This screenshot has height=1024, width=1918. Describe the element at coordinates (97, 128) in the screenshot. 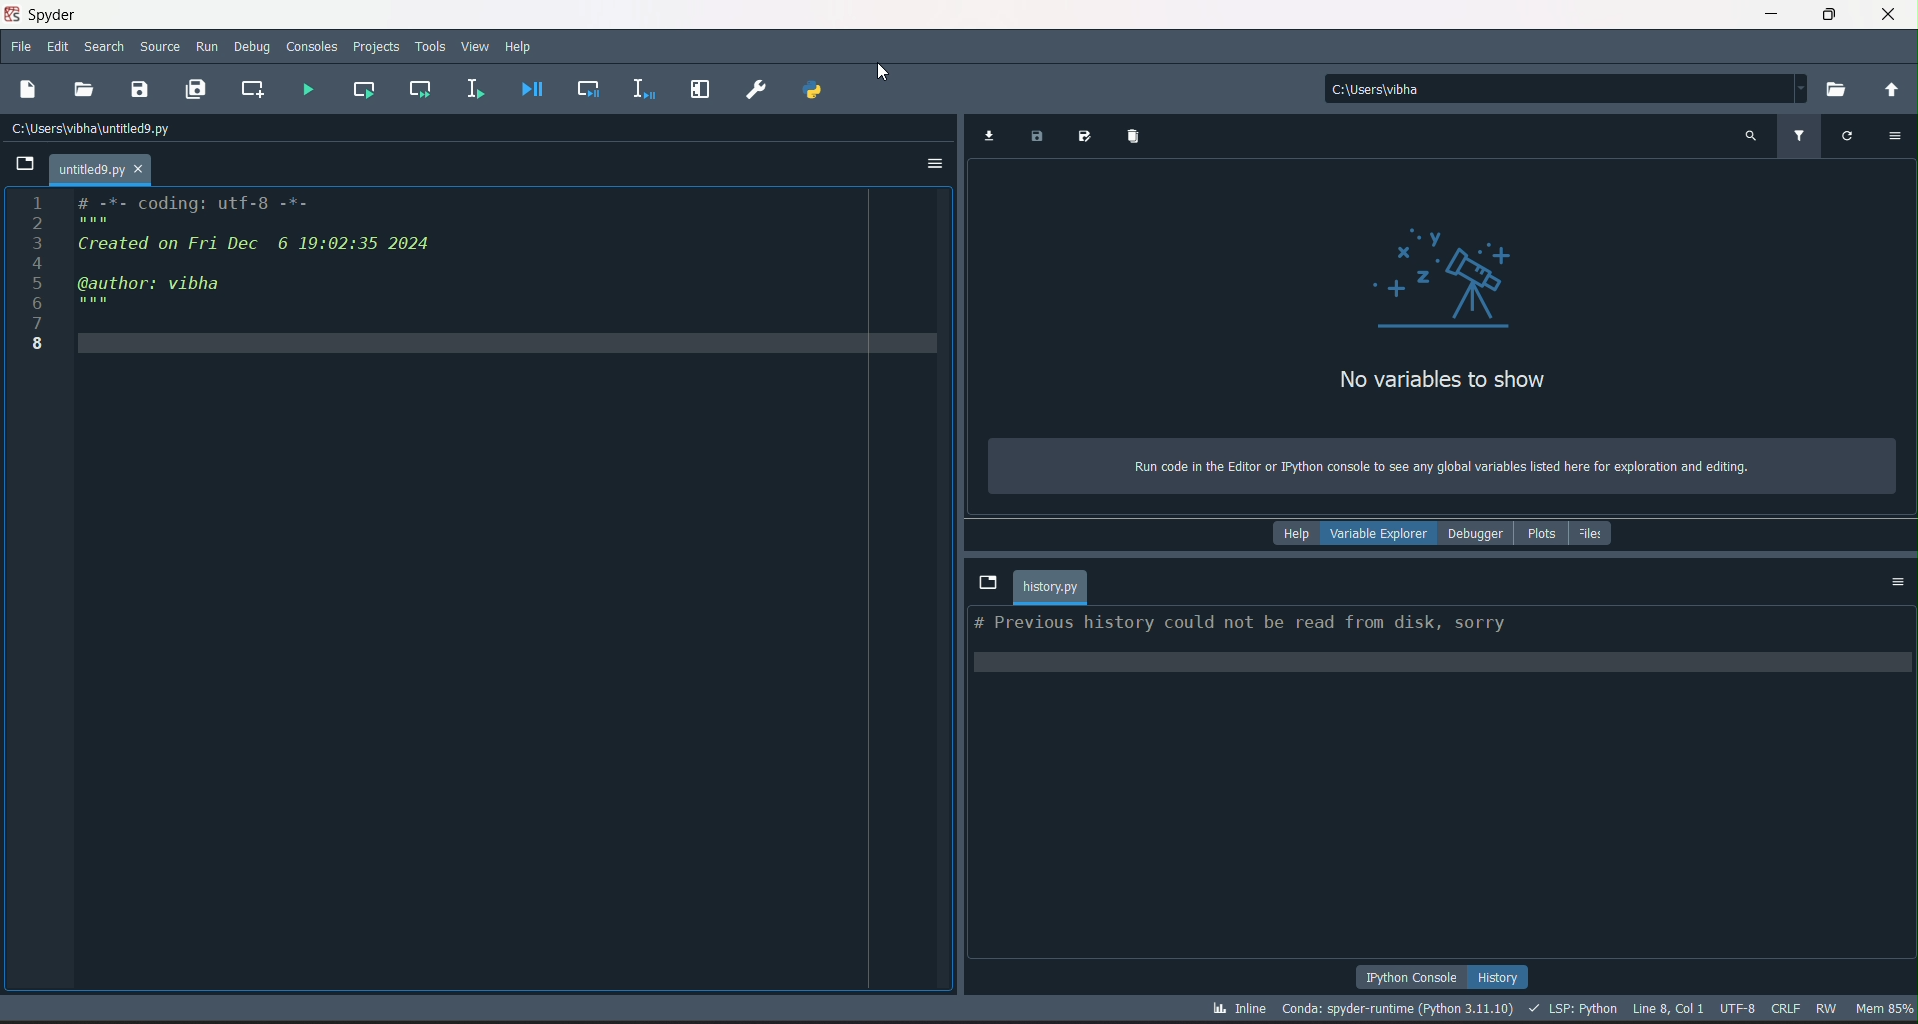

I see `file path` at that location.